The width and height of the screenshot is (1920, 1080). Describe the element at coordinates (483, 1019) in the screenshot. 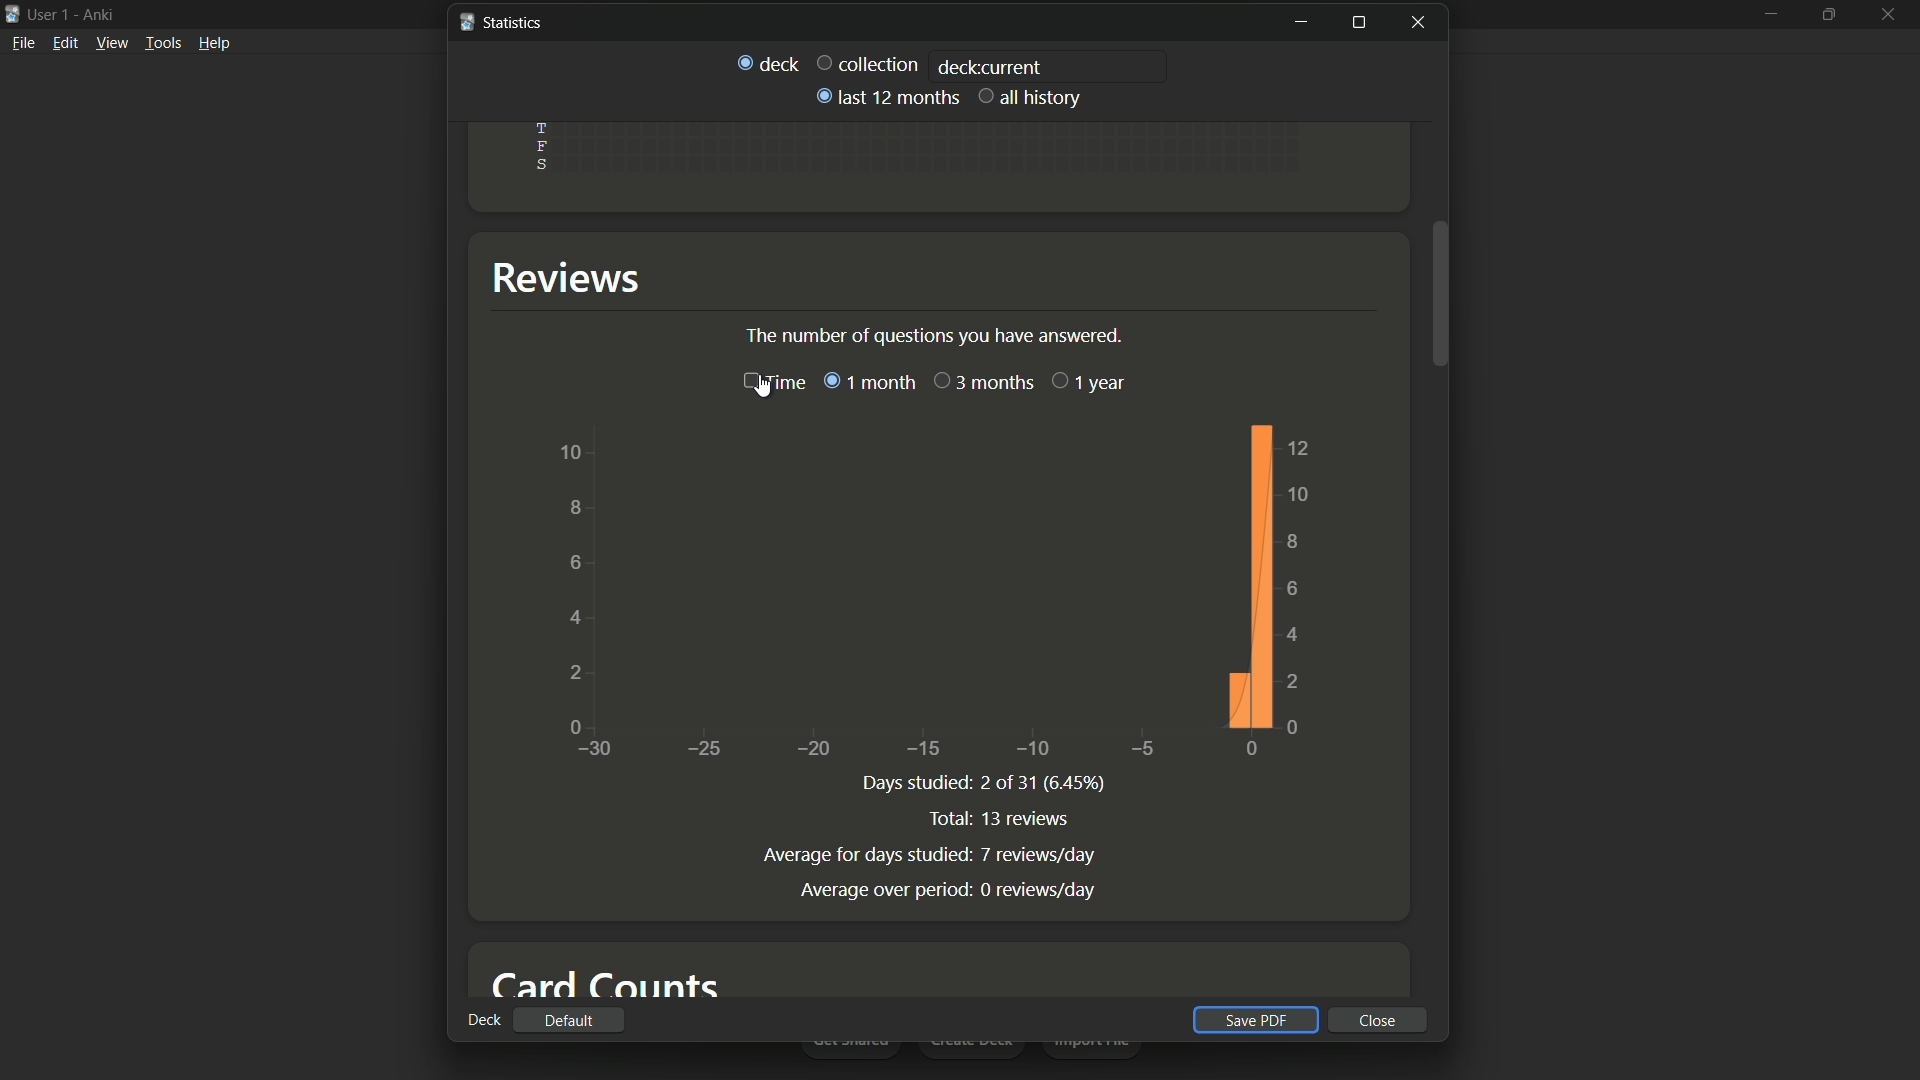

I see `deck` at that location.